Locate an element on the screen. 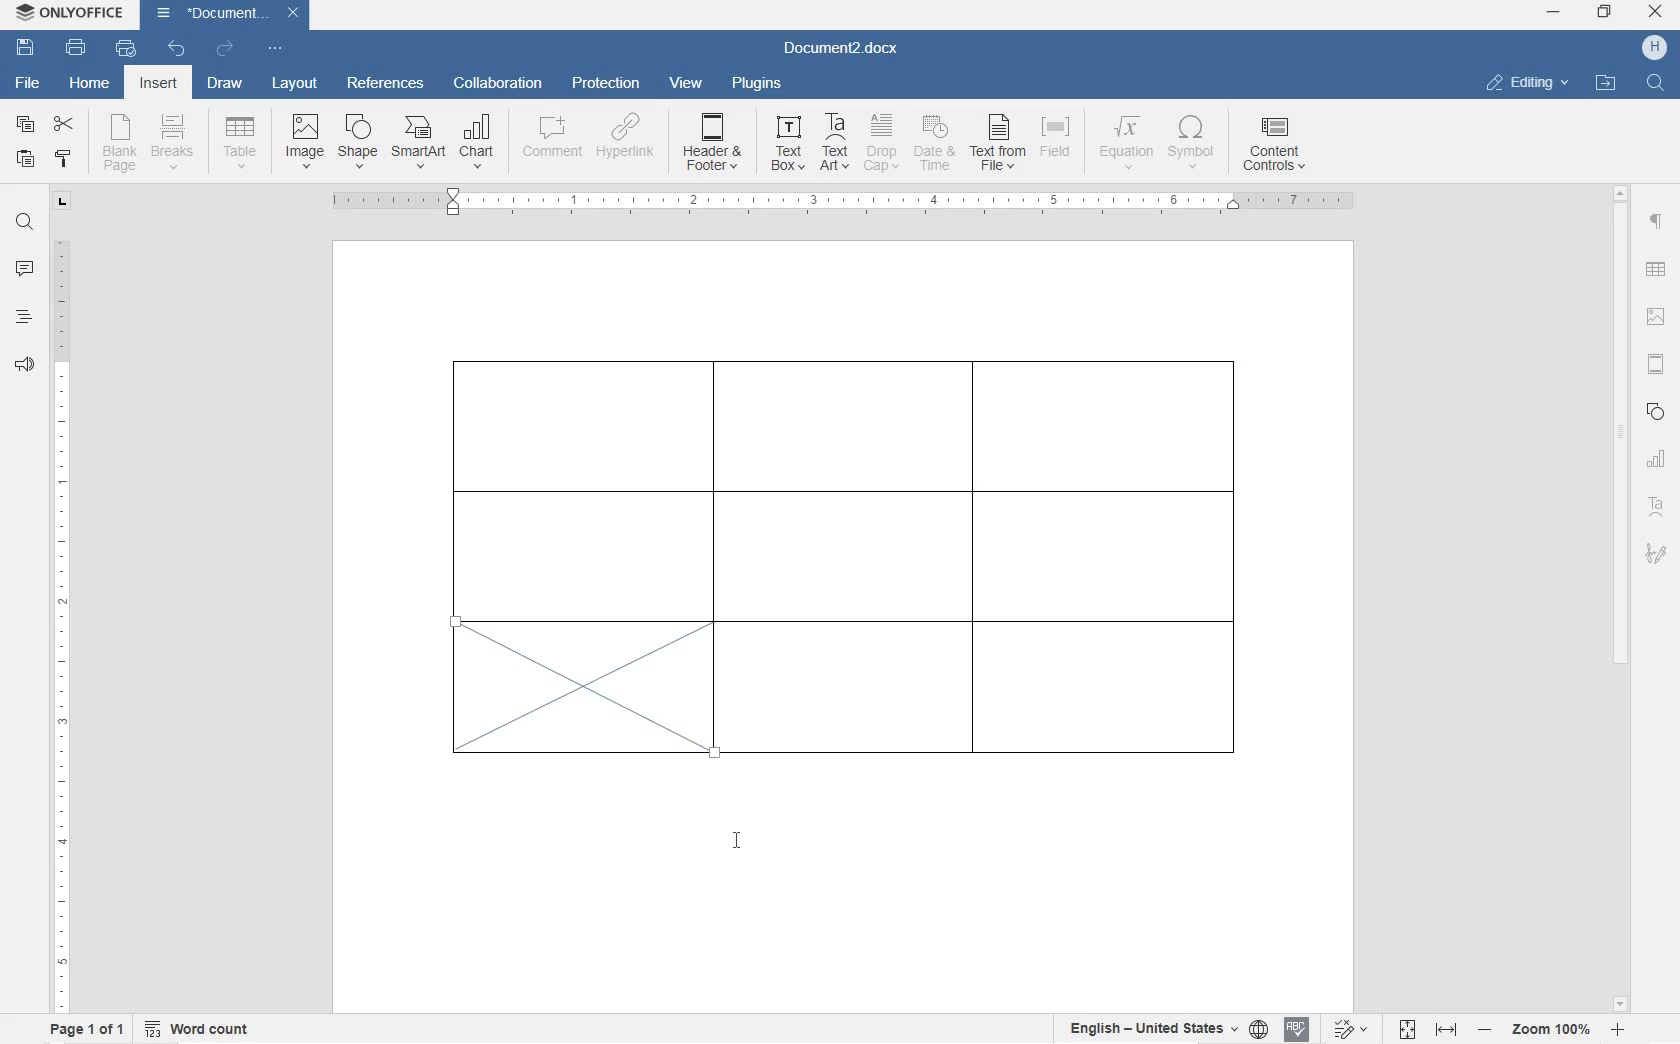 Image resolution: width=1680 pixels, height=1044 pixels. tab is located at coordinates (64, 204).